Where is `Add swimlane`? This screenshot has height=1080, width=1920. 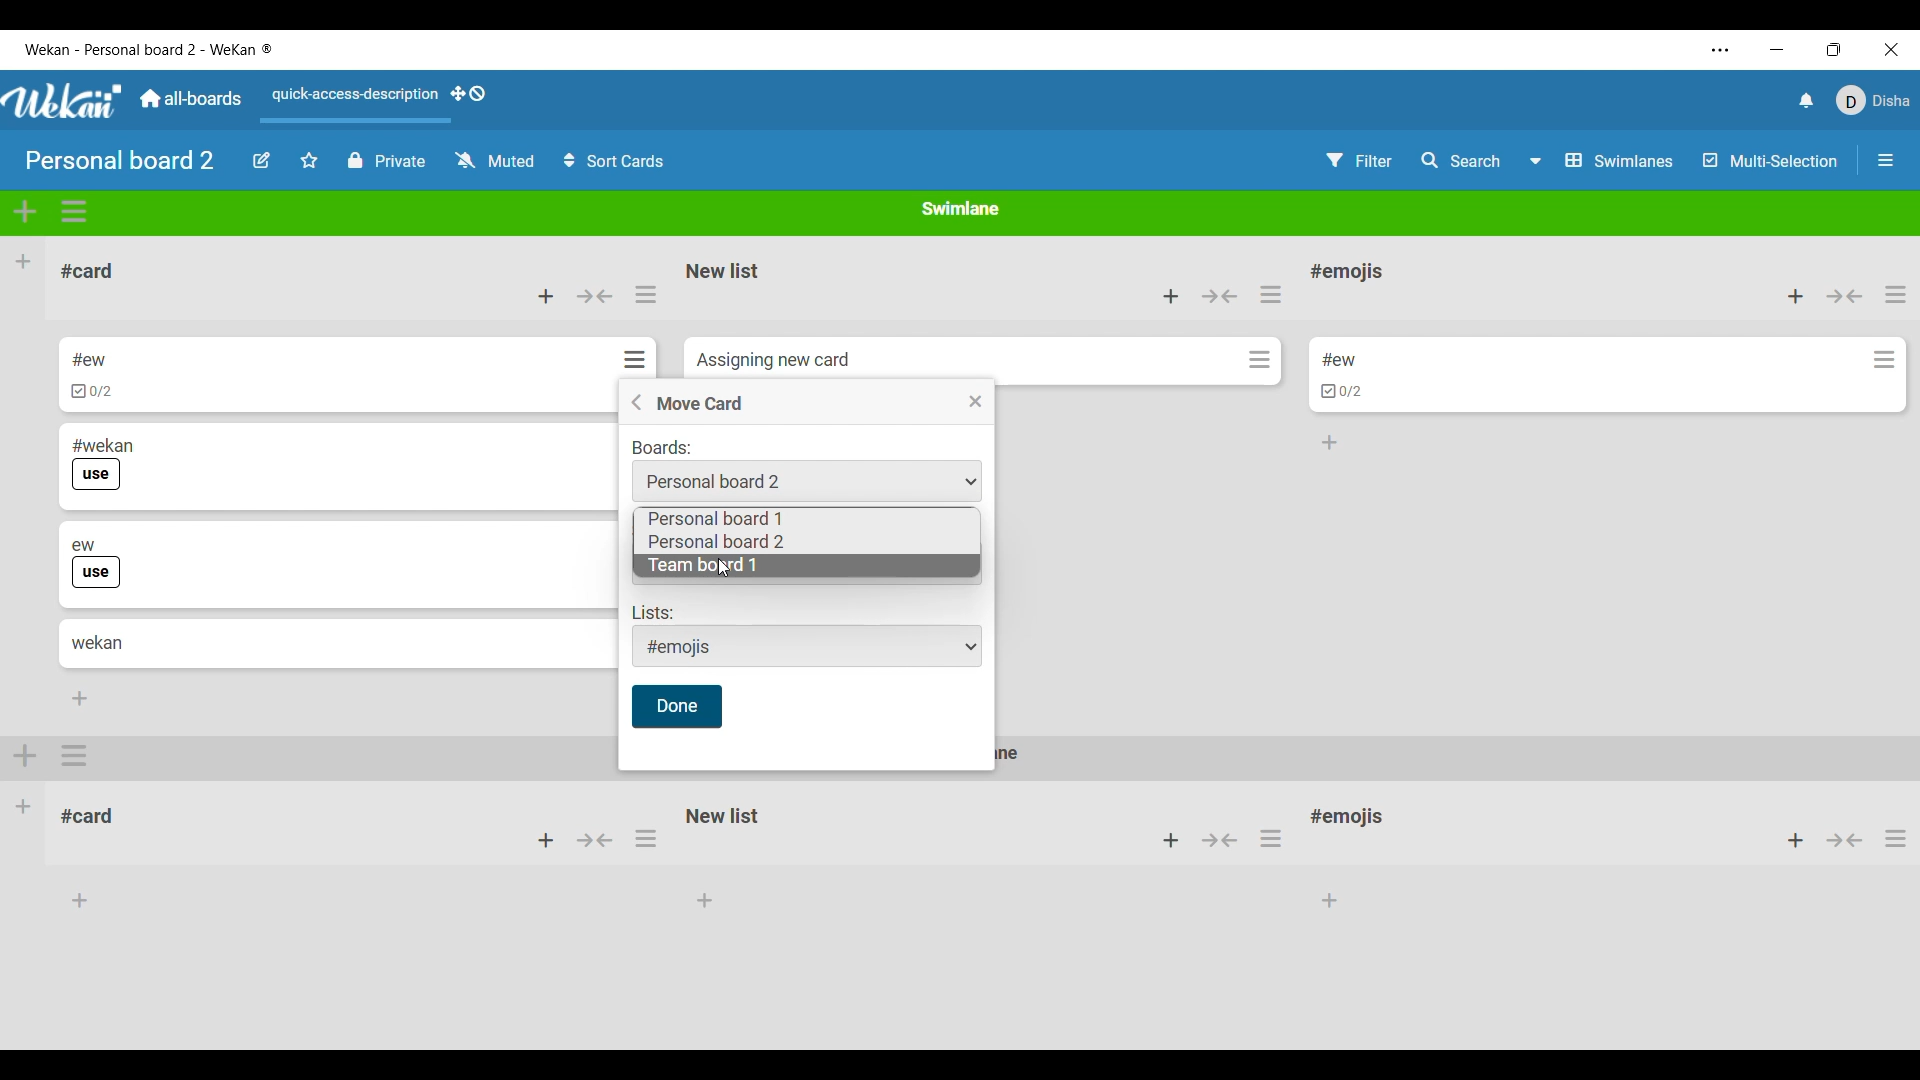 Add swimlane is located at coordinates (26, 211).